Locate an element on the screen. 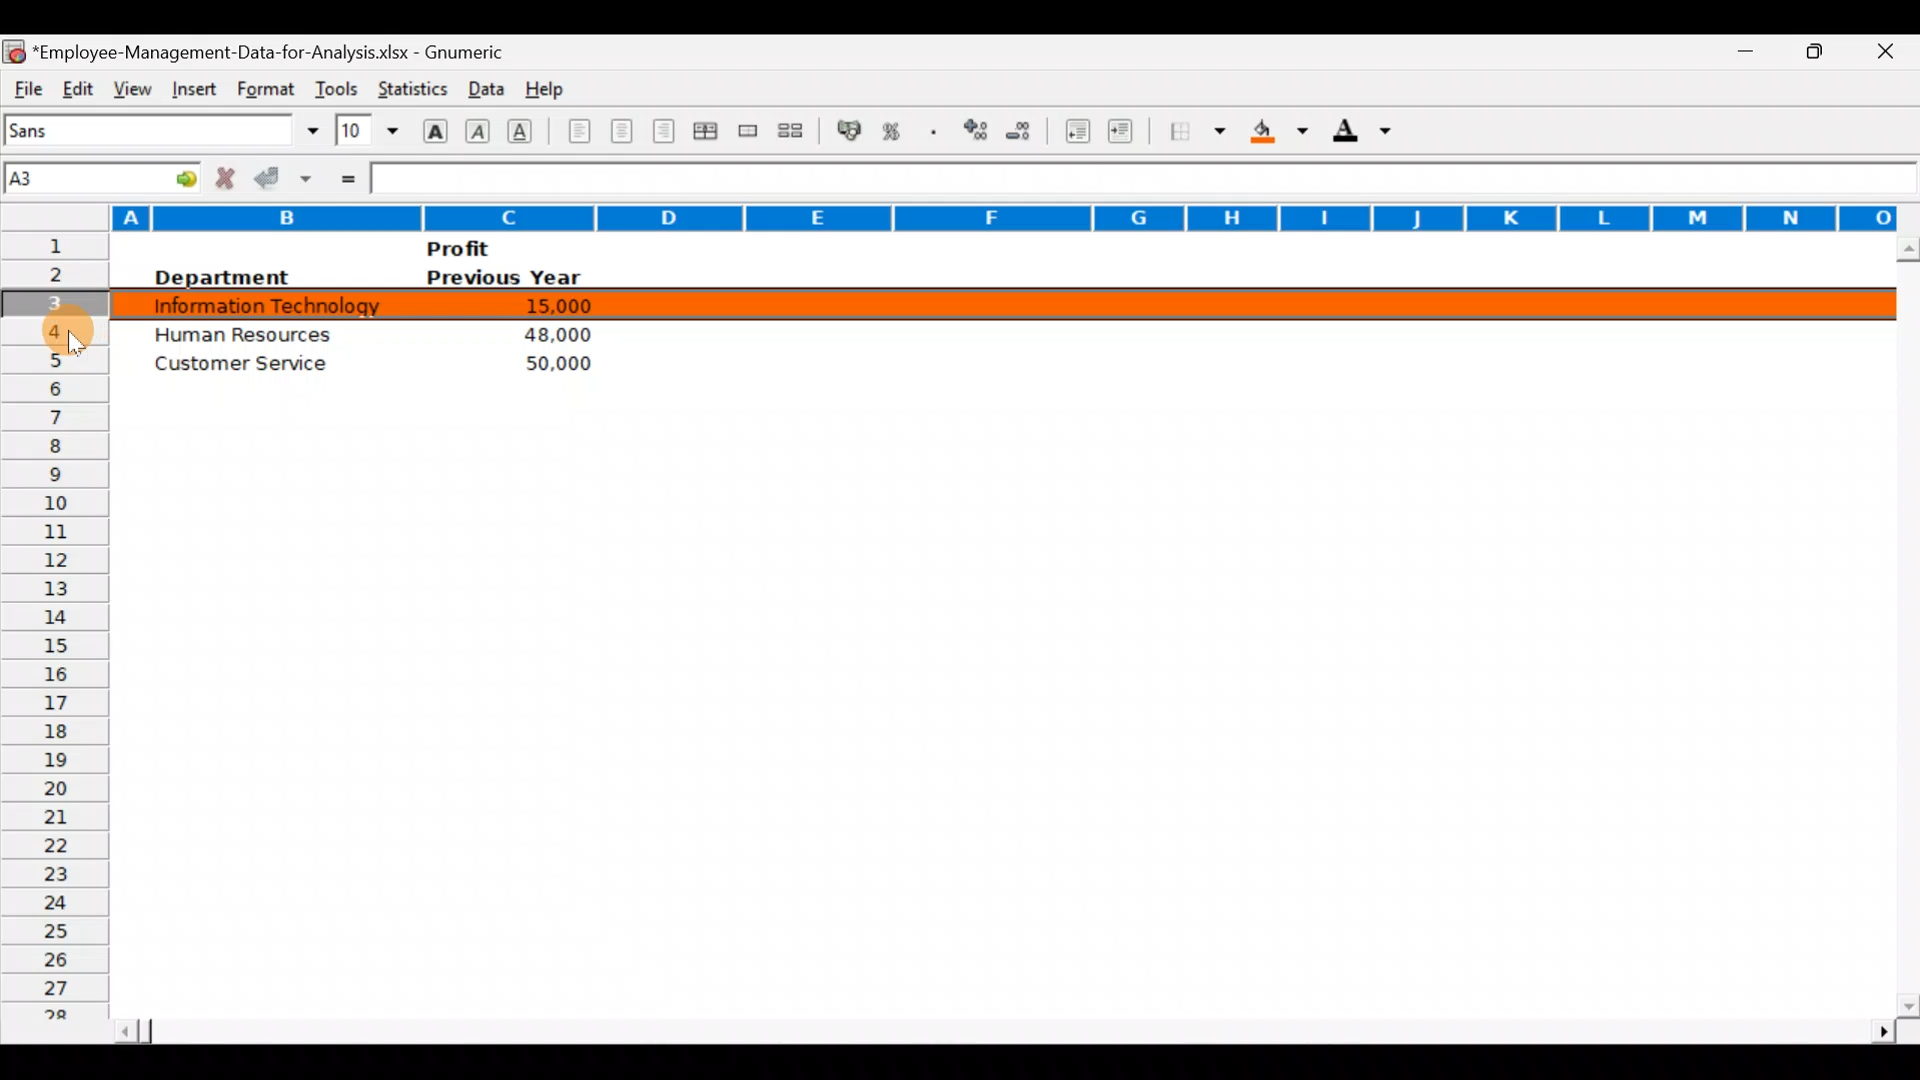  *Employee-Management-Data-for-Analysis.xlsx - Gnumeric is located at coordinates (281, 49).